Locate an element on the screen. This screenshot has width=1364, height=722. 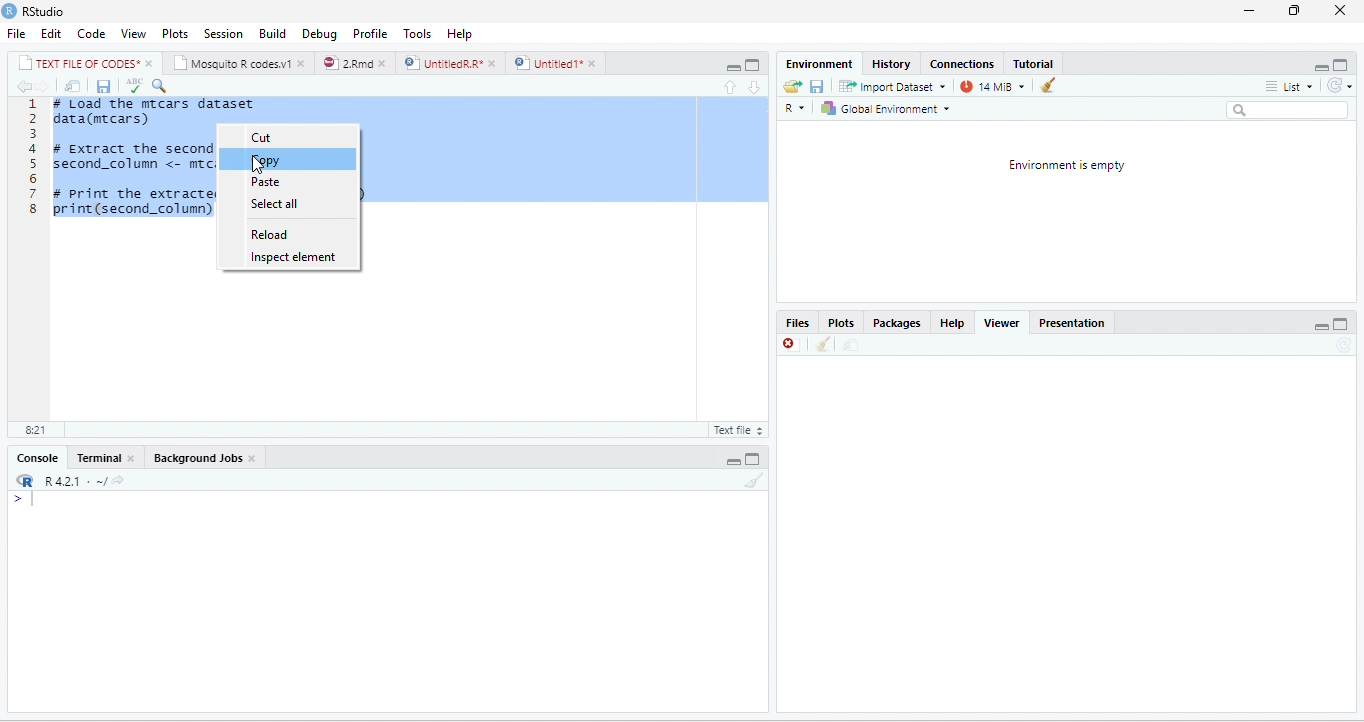
UnttiedR A is located at coordinates (443, 62).